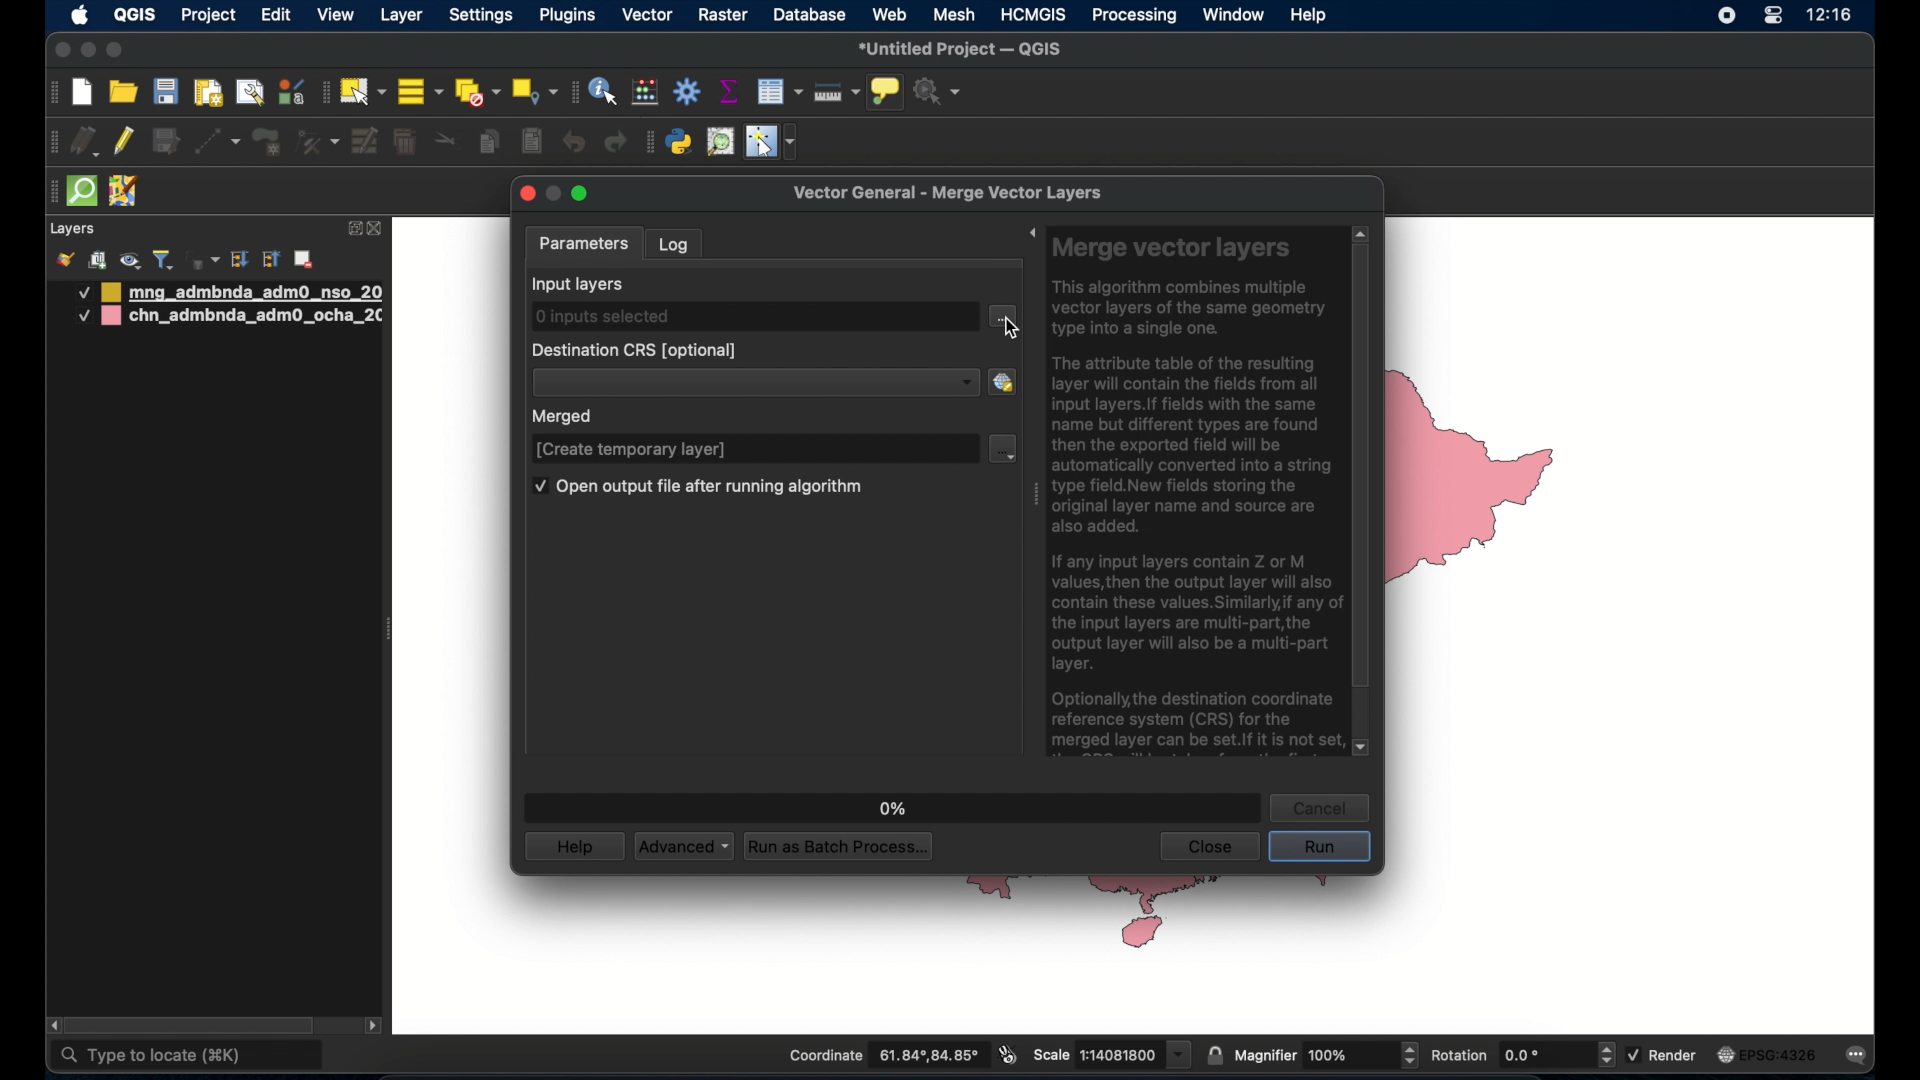  I want to click on processing, so click(1135, 17).